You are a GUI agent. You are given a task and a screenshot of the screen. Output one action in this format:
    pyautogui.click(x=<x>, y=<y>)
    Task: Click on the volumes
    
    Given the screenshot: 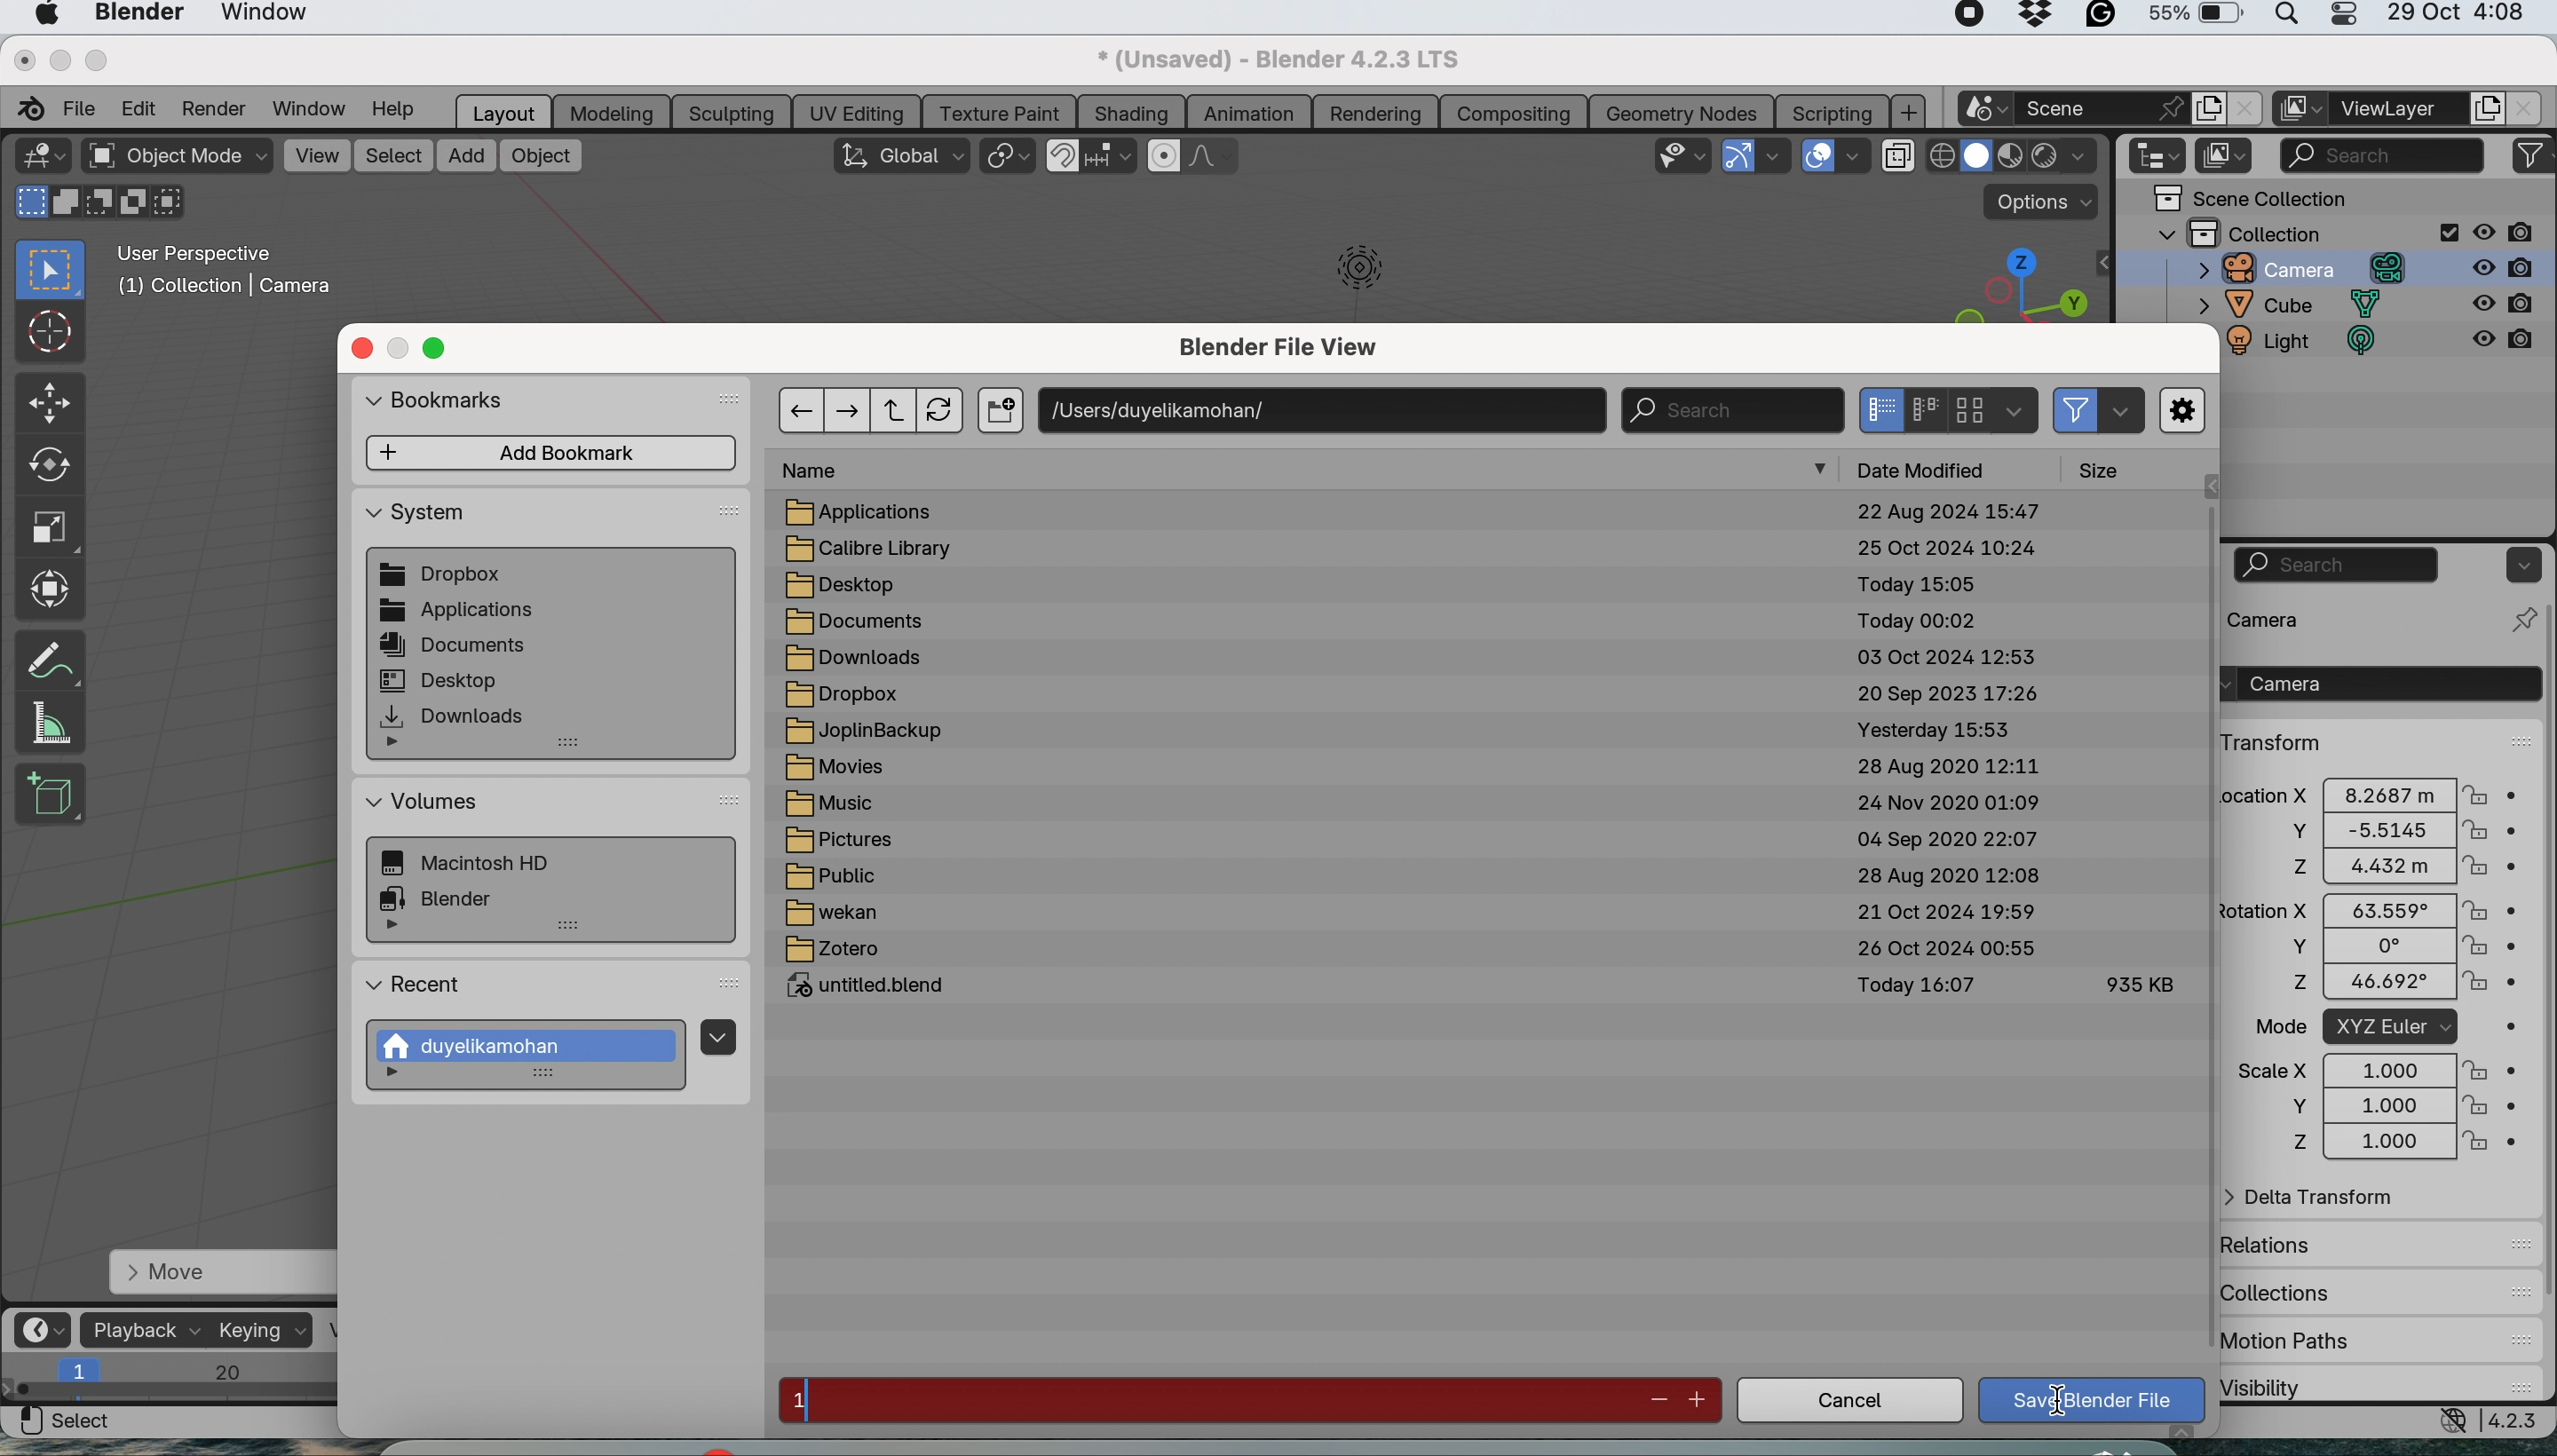 What is the action you would take?
    pyautogui.click(x=425, y=803)
    